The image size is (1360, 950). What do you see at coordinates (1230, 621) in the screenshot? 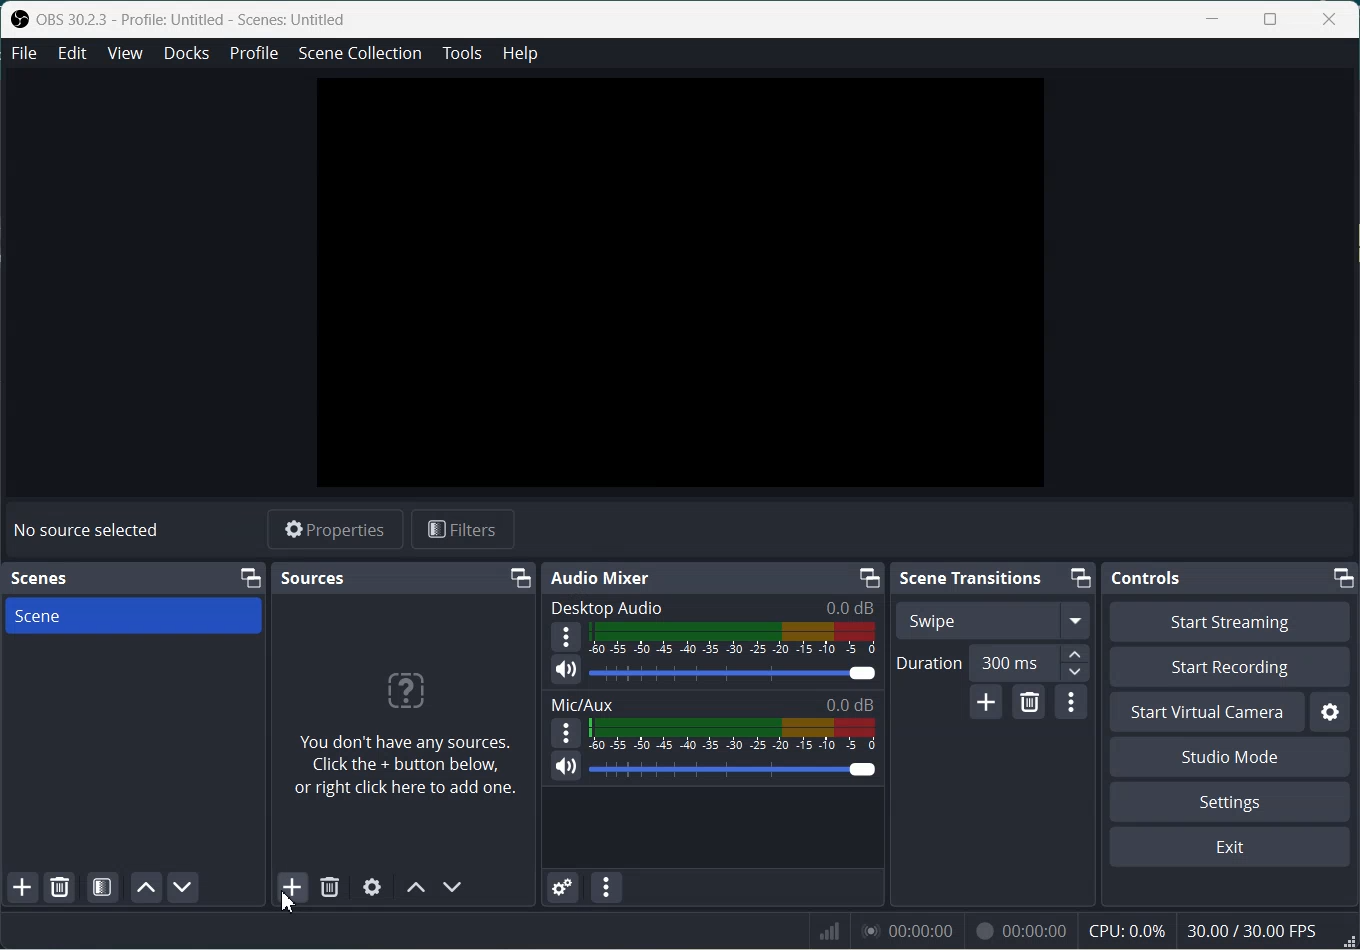
I see `Start Streaming` at bounding box center [1230, 621].